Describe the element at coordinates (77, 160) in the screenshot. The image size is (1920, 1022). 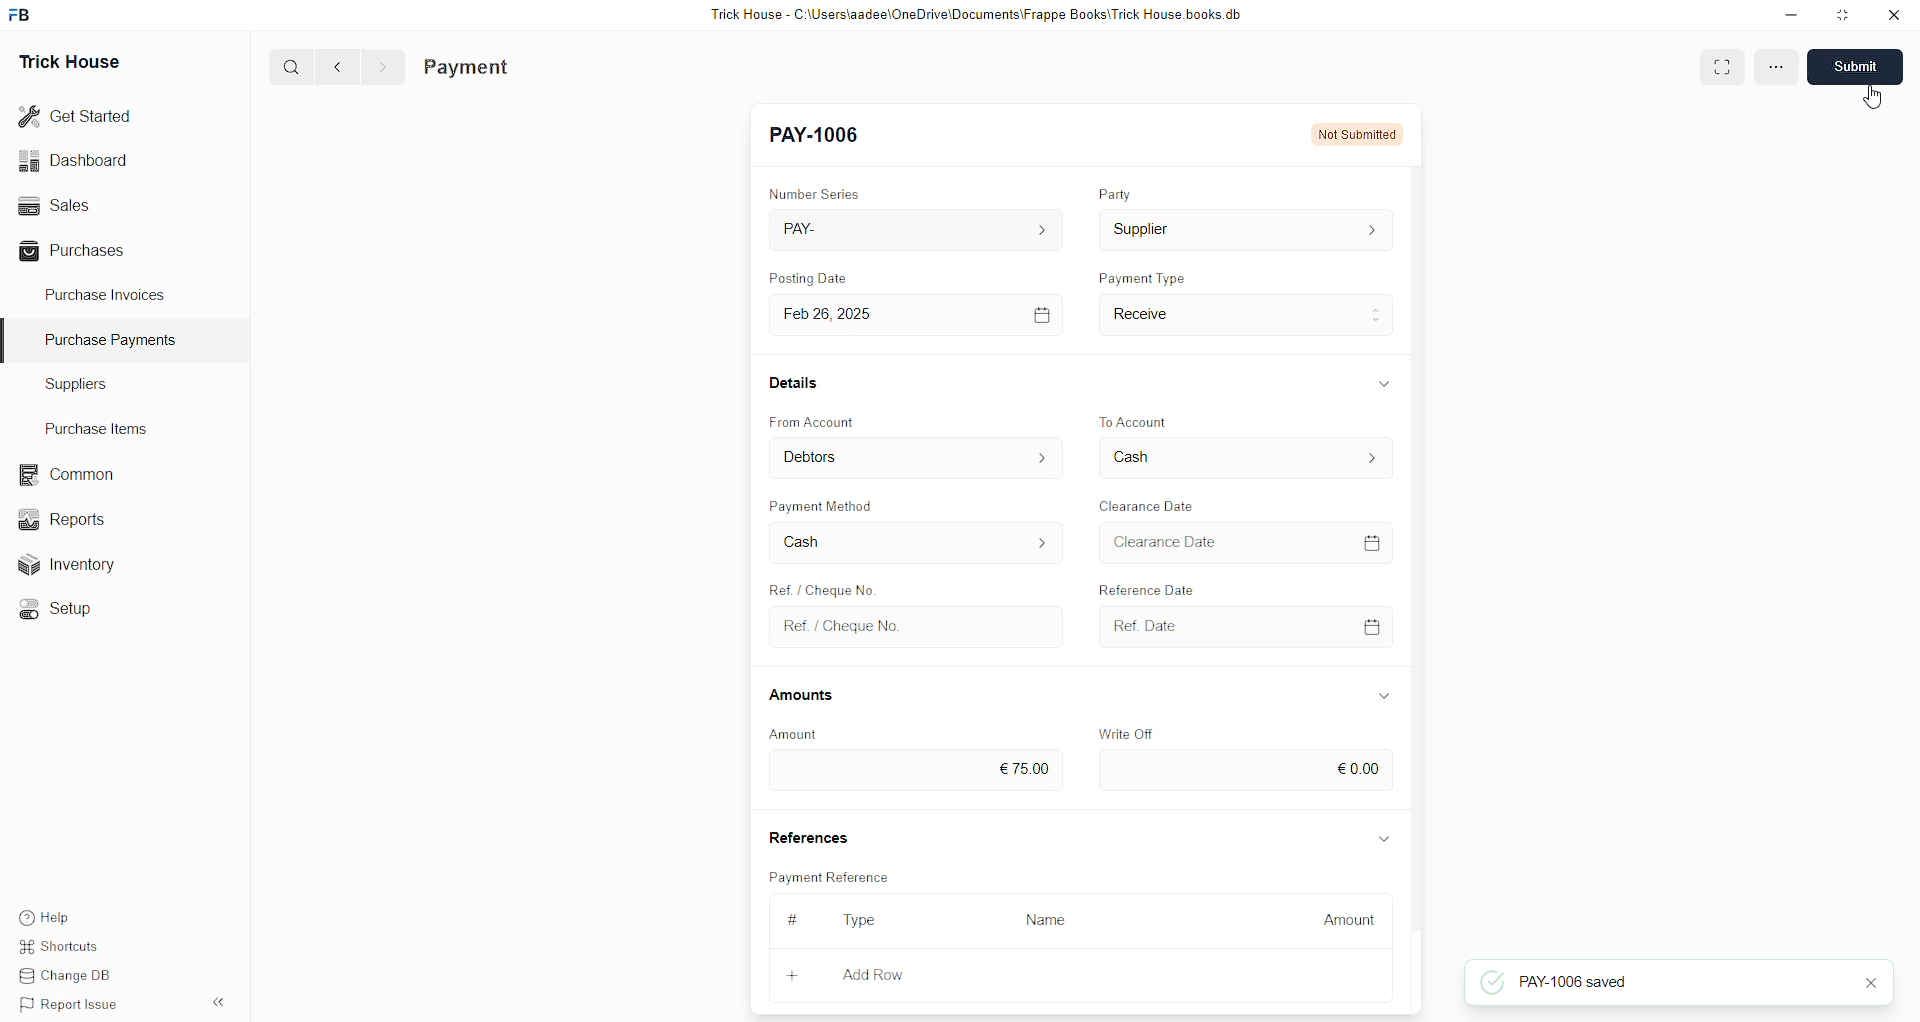
I see `Dashboard` at that location.